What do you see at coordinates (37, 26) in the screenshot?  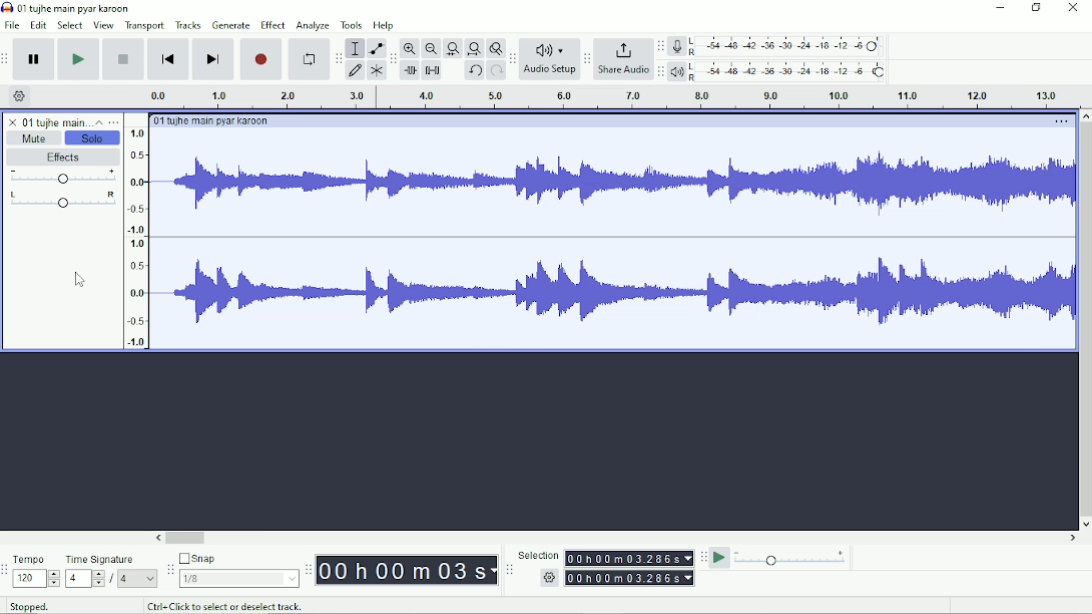 I see `Edit` at bounding box center [37, 26].